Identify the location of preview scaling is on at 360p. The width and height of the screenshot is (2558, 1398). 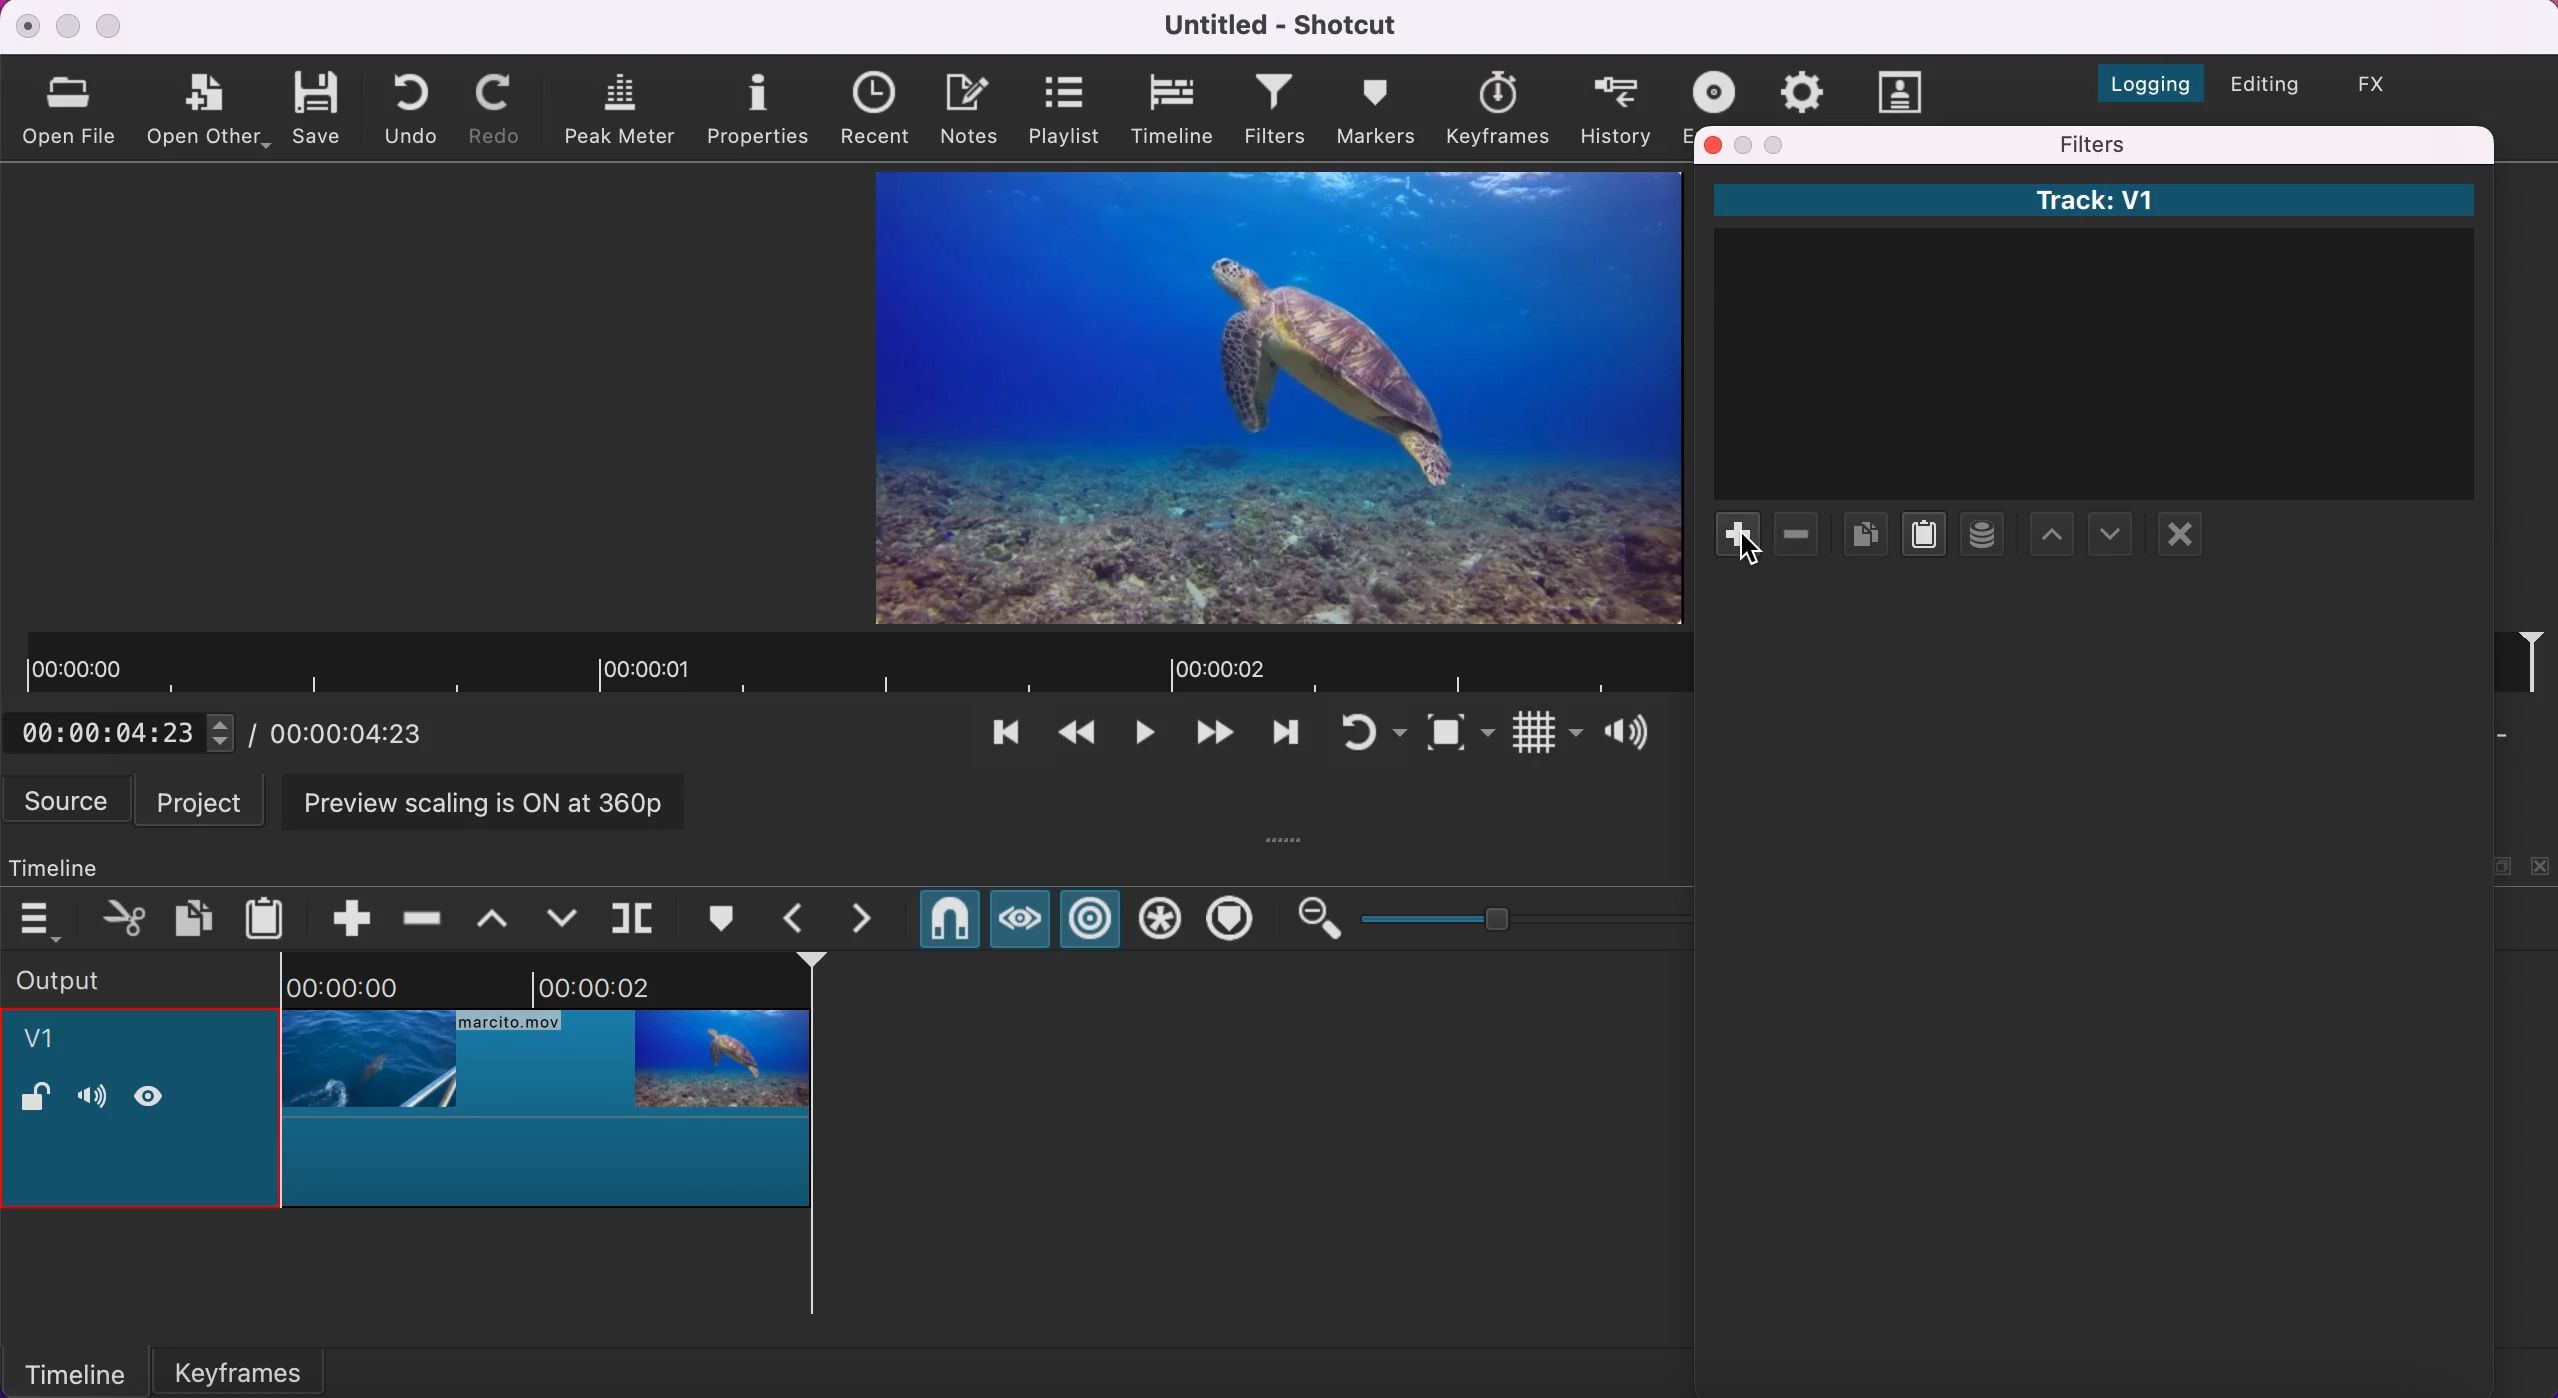
(495, 800).